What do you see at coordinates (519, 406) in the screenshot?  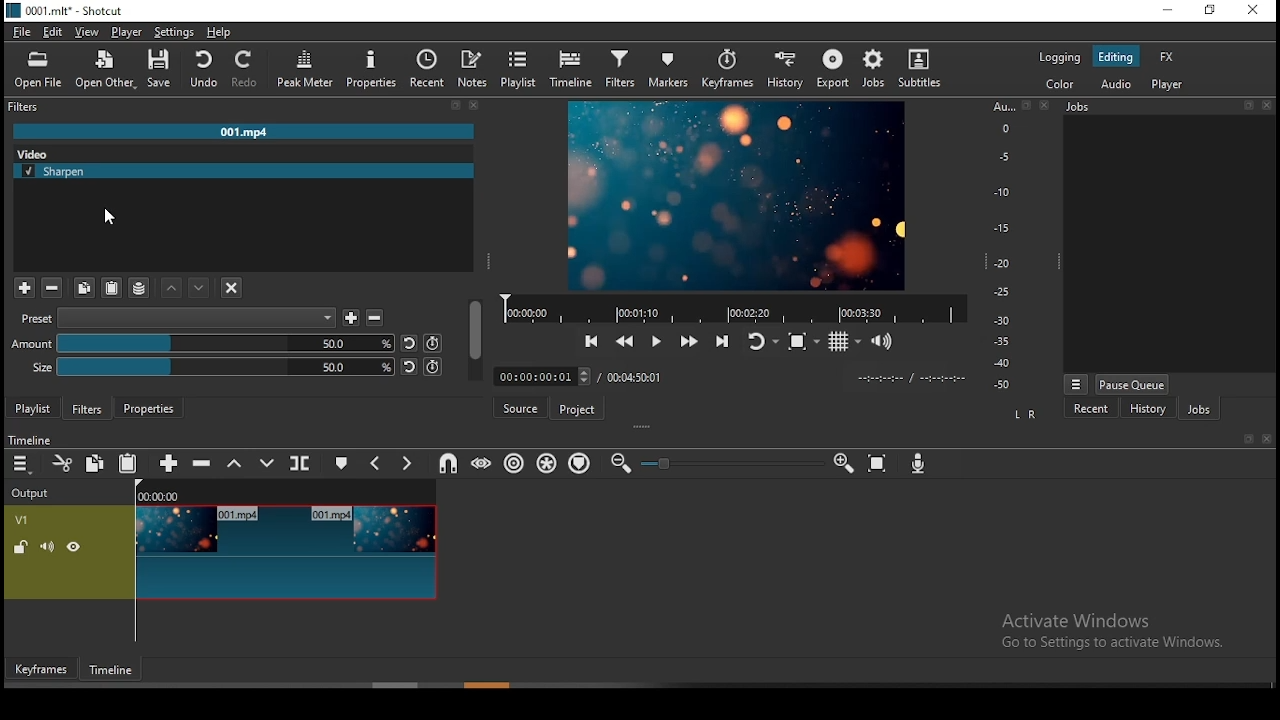 I see `source` at bounding box center [519, 406].